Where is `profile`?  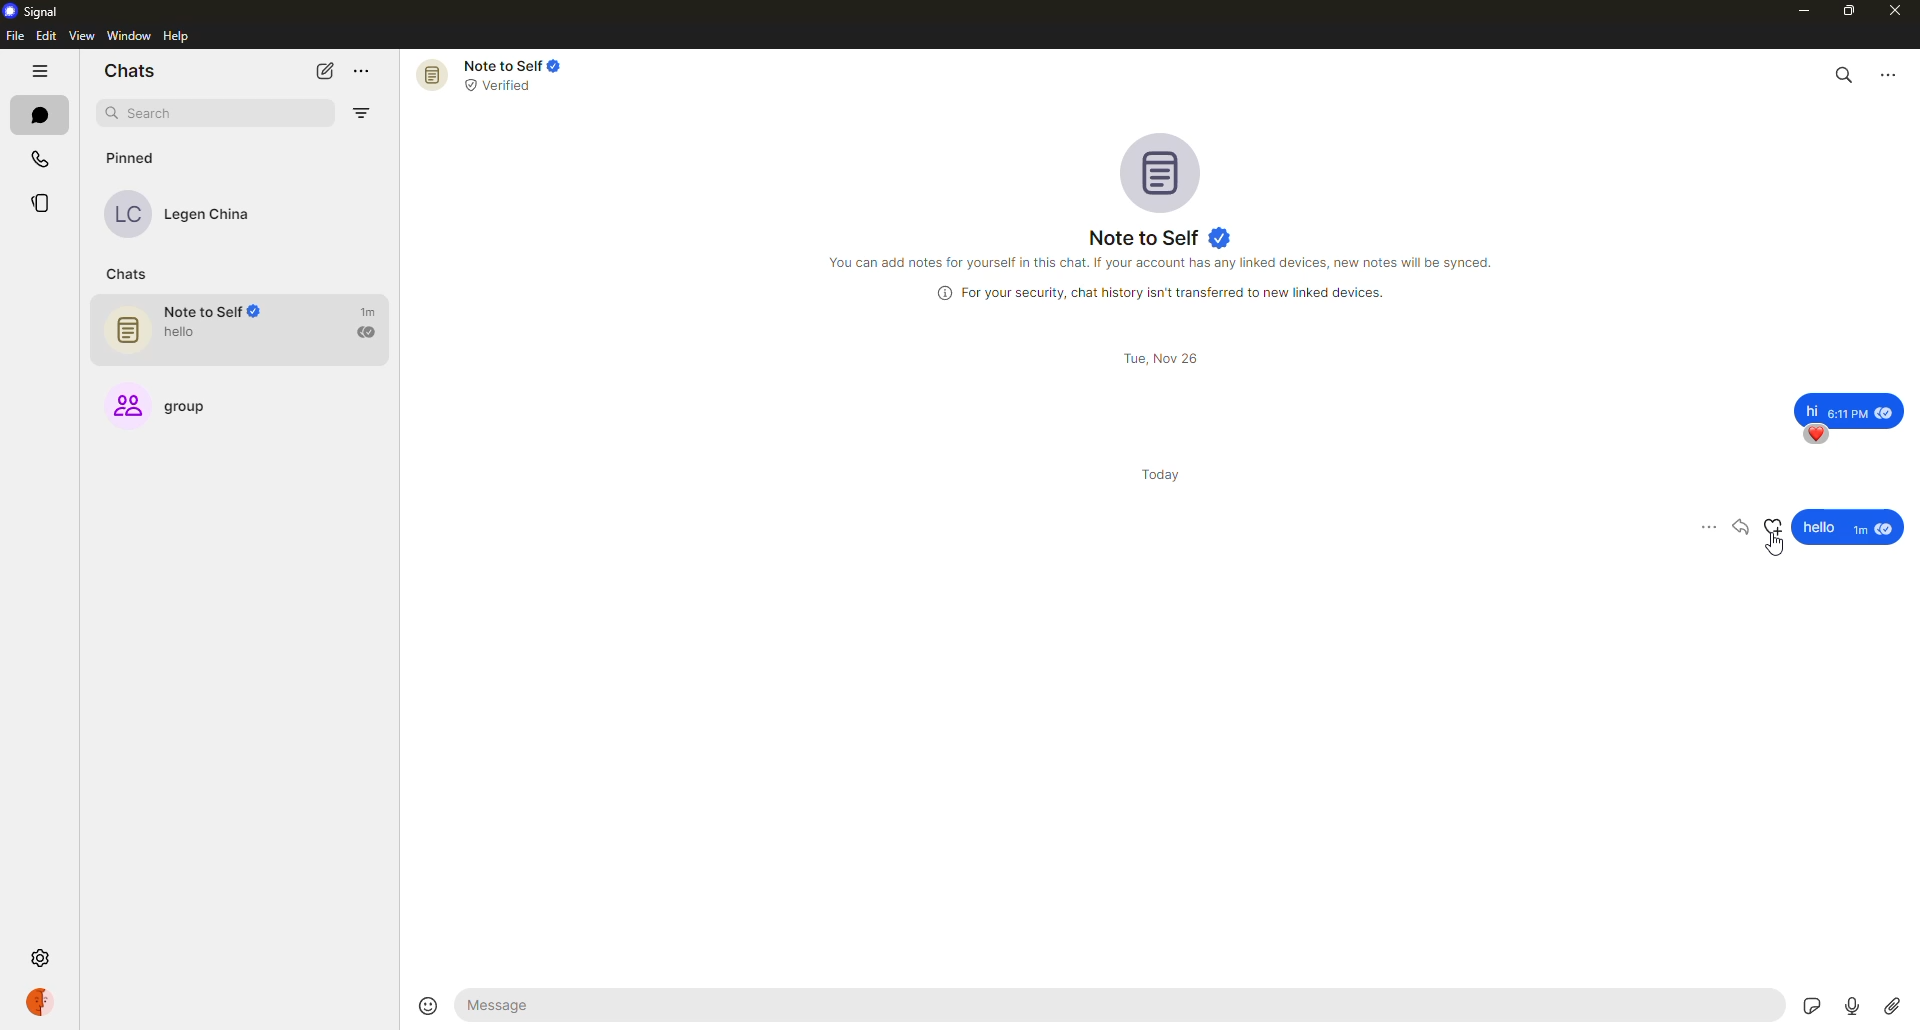 profile is located at coordinates (39, 1000).